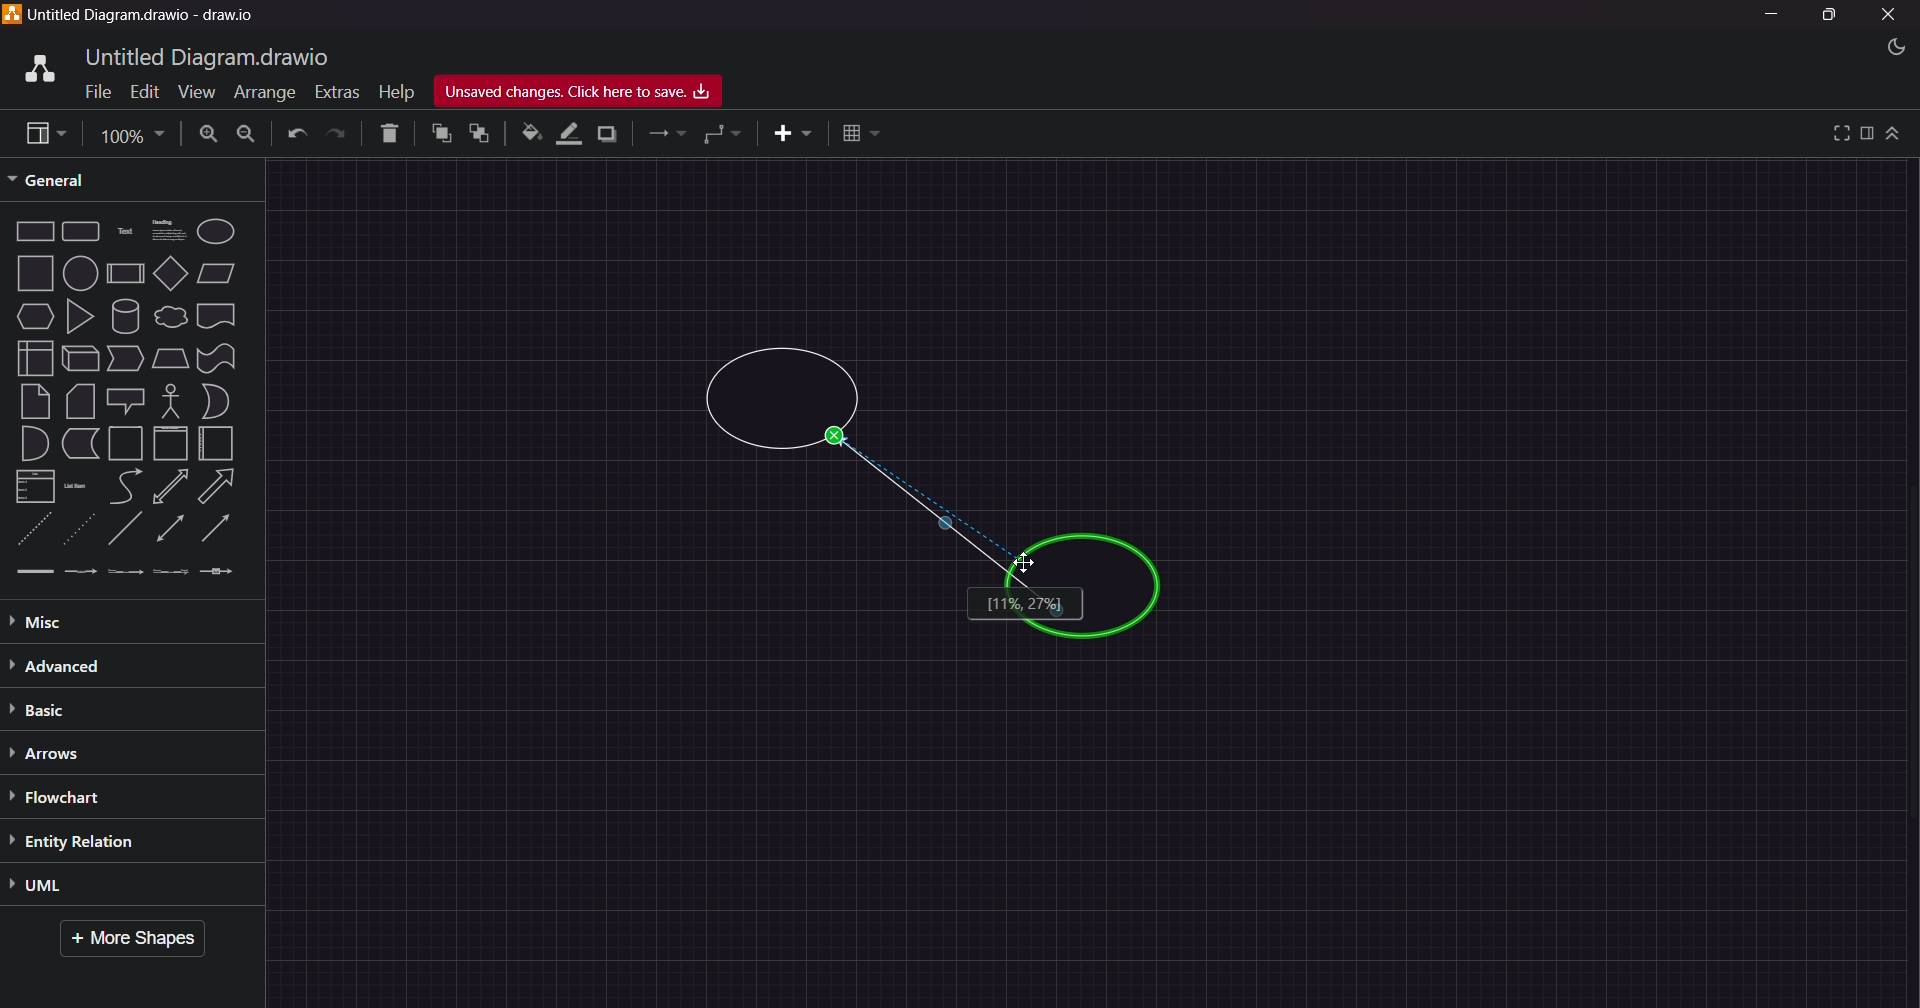 Image resolution: width=1920 pixels, height=1008 pixels. What do you see at coordinates (1024, 604) in the screenshot?
I see `Connector Length Percentage` at bounding box center [1024, 604].